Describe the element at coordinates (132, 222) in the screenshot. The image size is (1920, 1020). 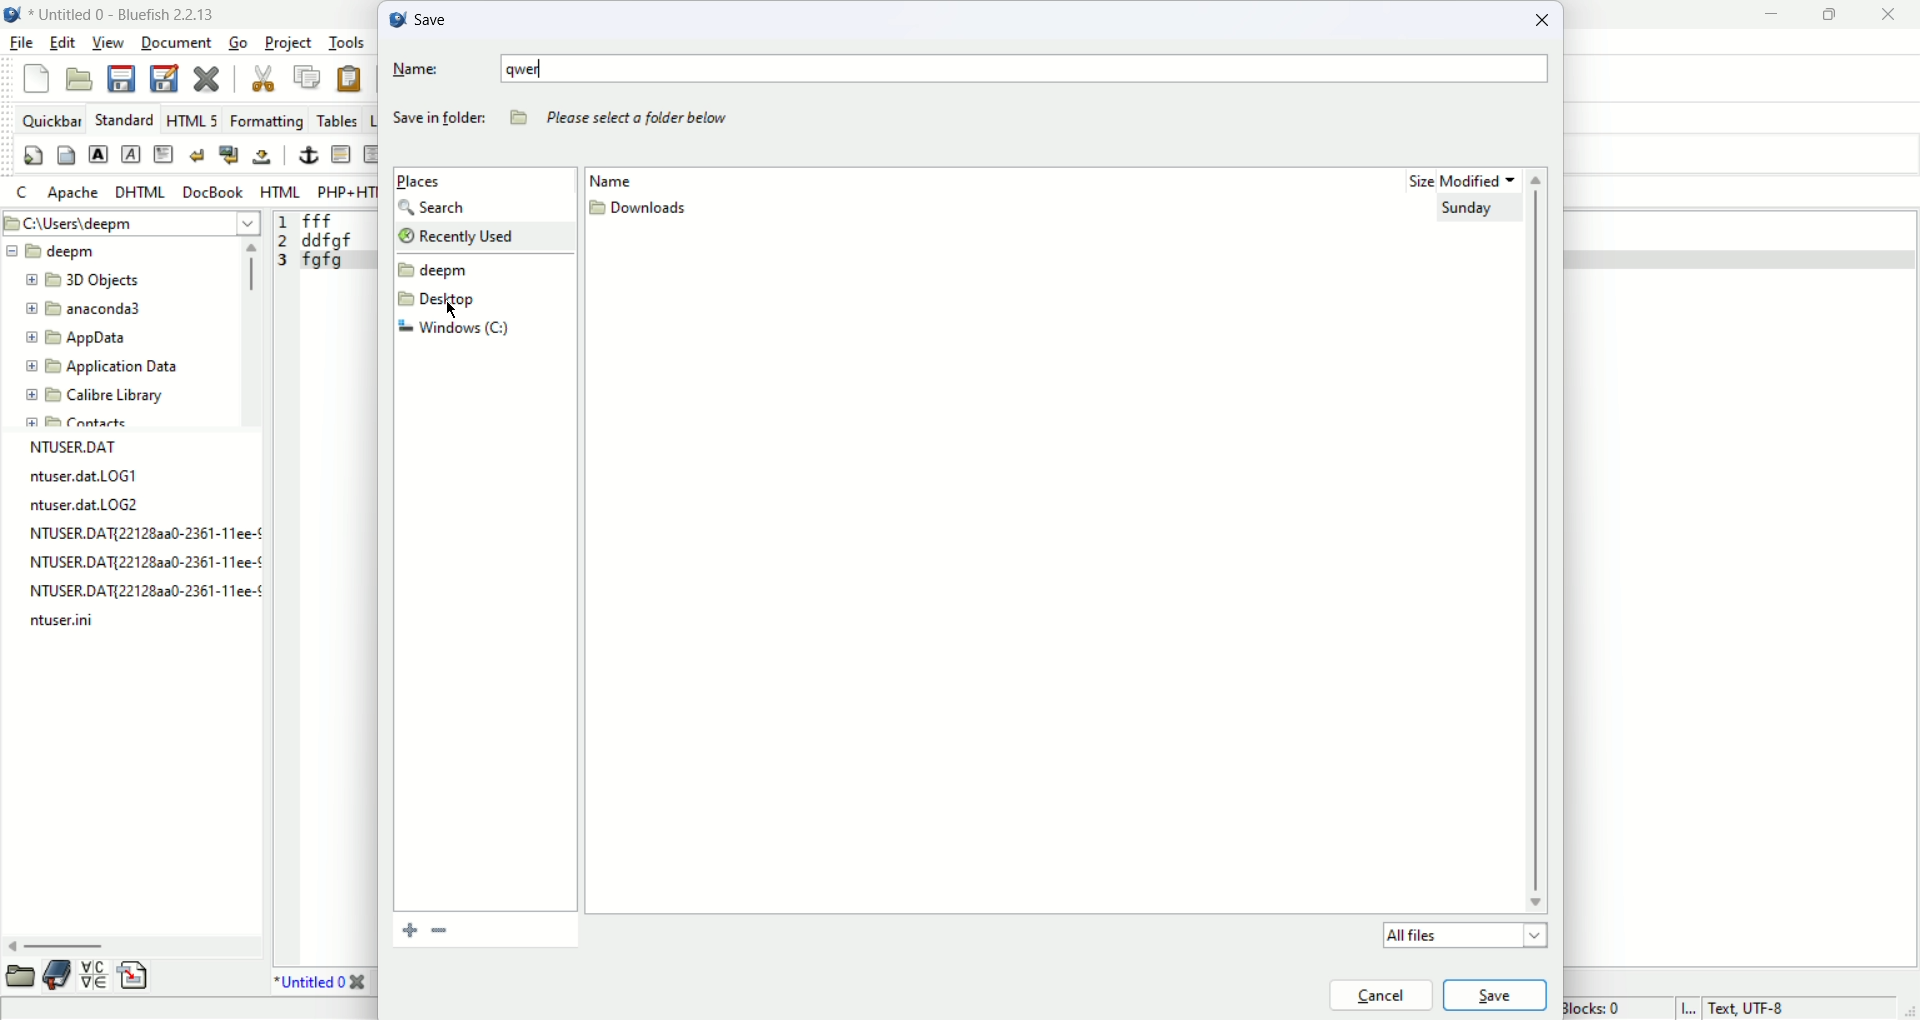
I see `C:\Users\deepm` at that location.